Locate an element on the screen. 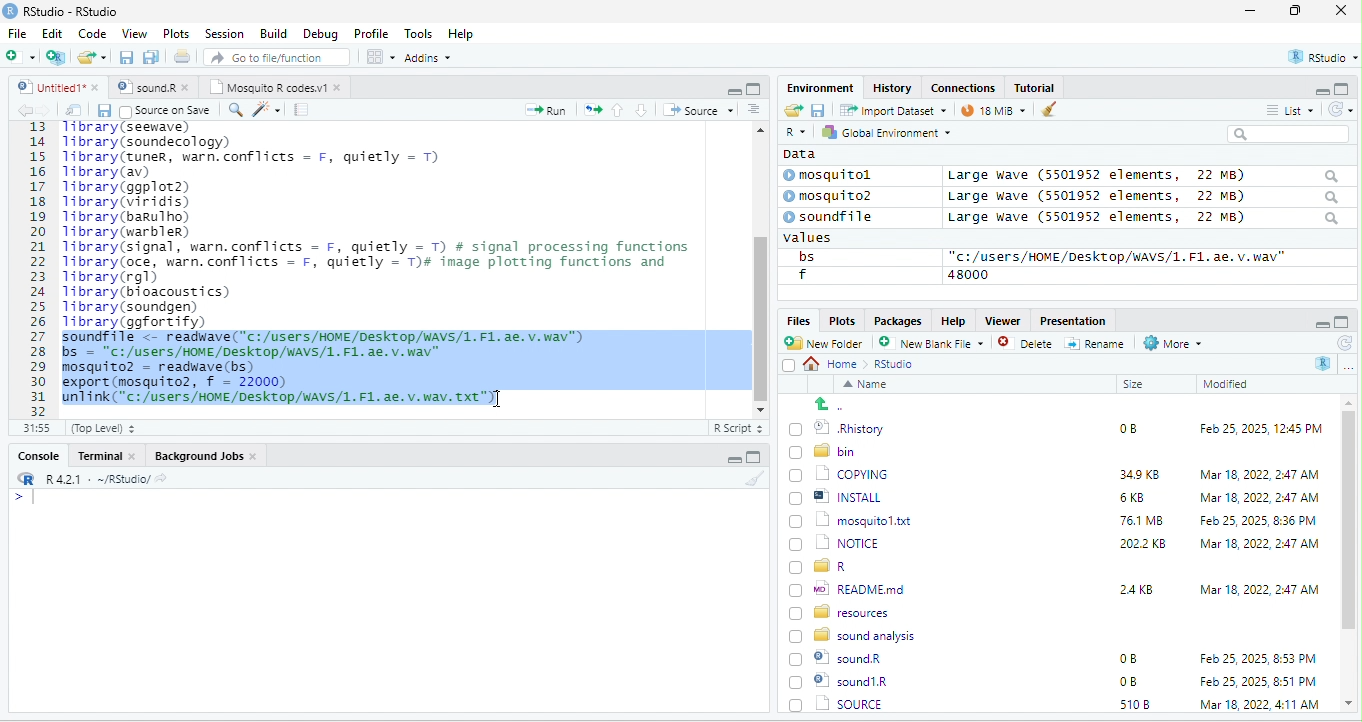 This screenshot has height=722, width=1362. maximize is located at coordinates (753, 88).